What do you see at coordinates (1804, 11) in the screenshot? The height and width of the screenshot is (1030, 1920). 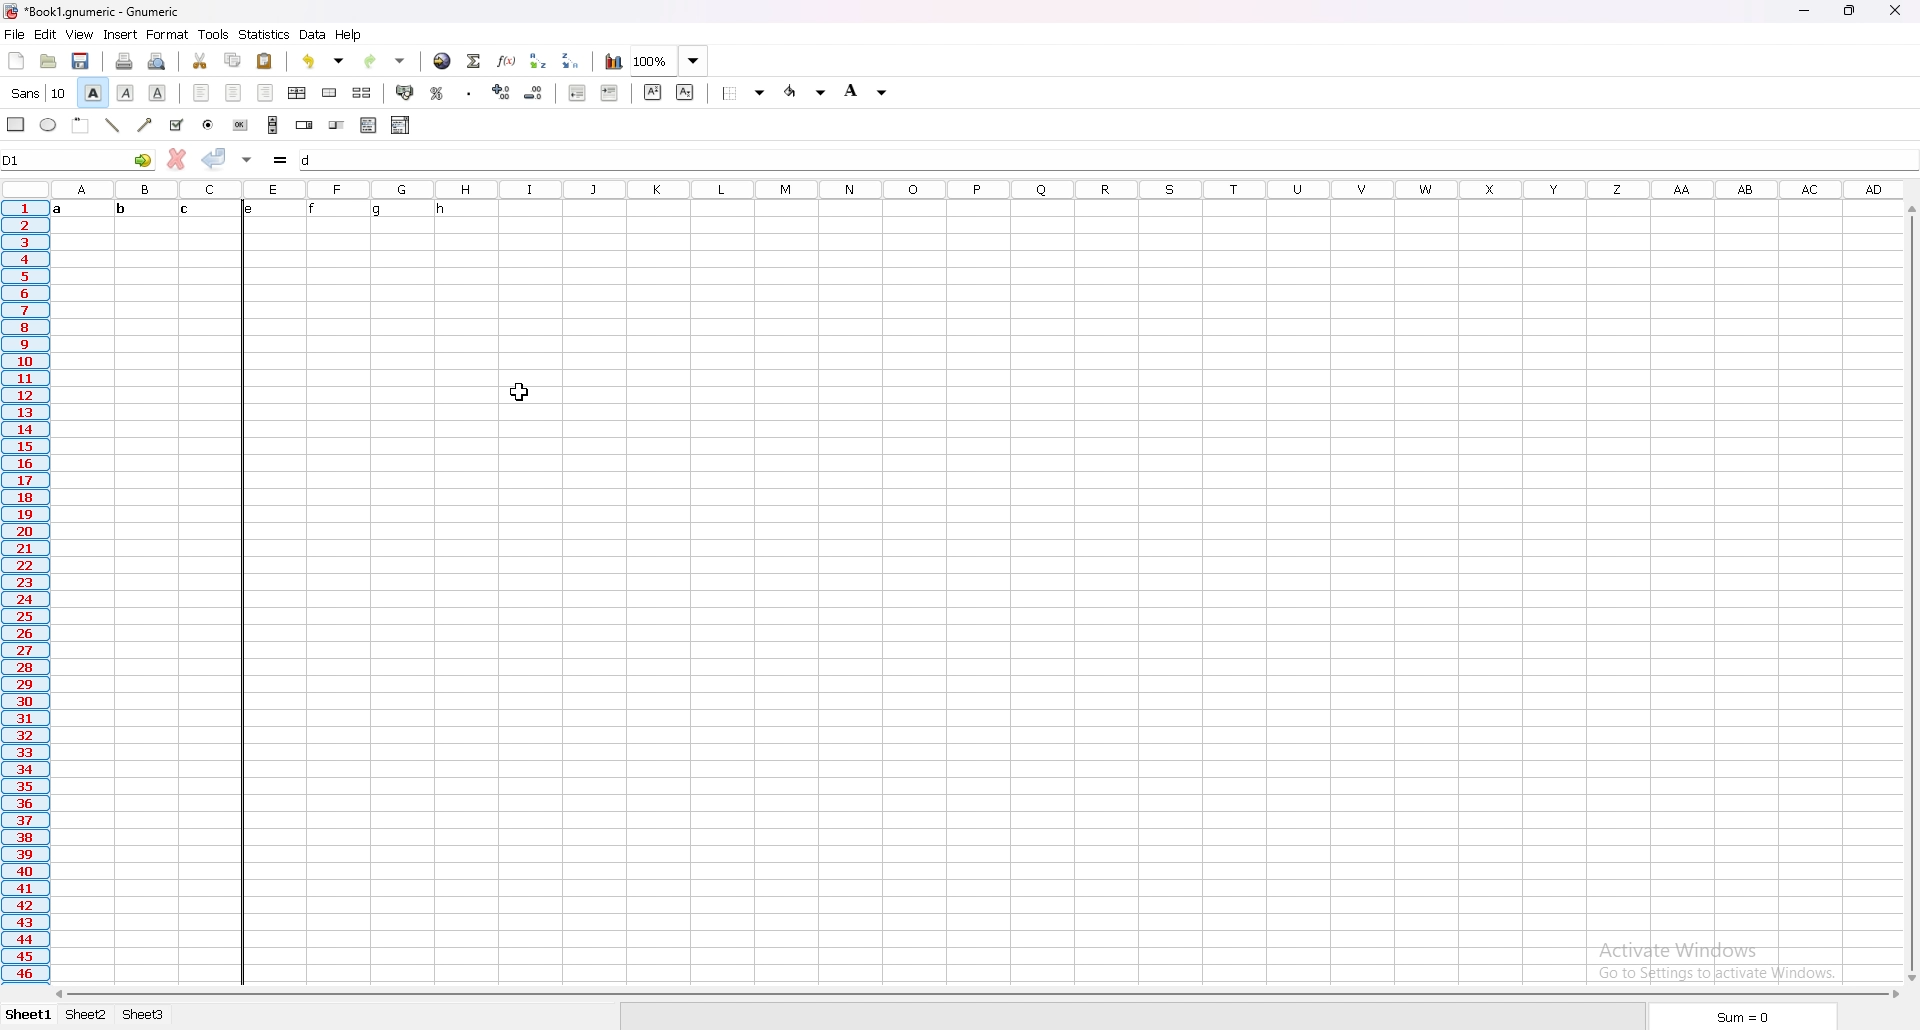 I see `minimize` at bounding box center [1804, 11].